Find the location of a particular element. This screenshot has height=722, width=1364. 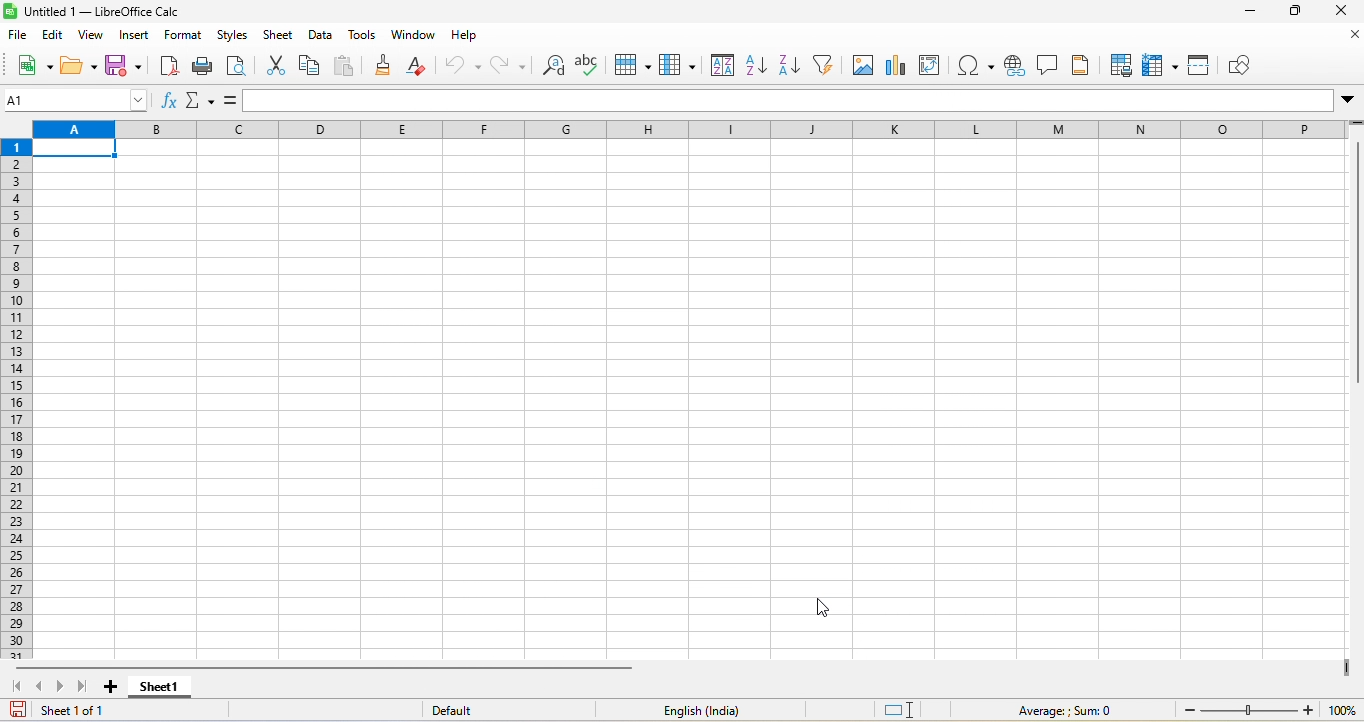

spelling is located at coordinates (590, 64).